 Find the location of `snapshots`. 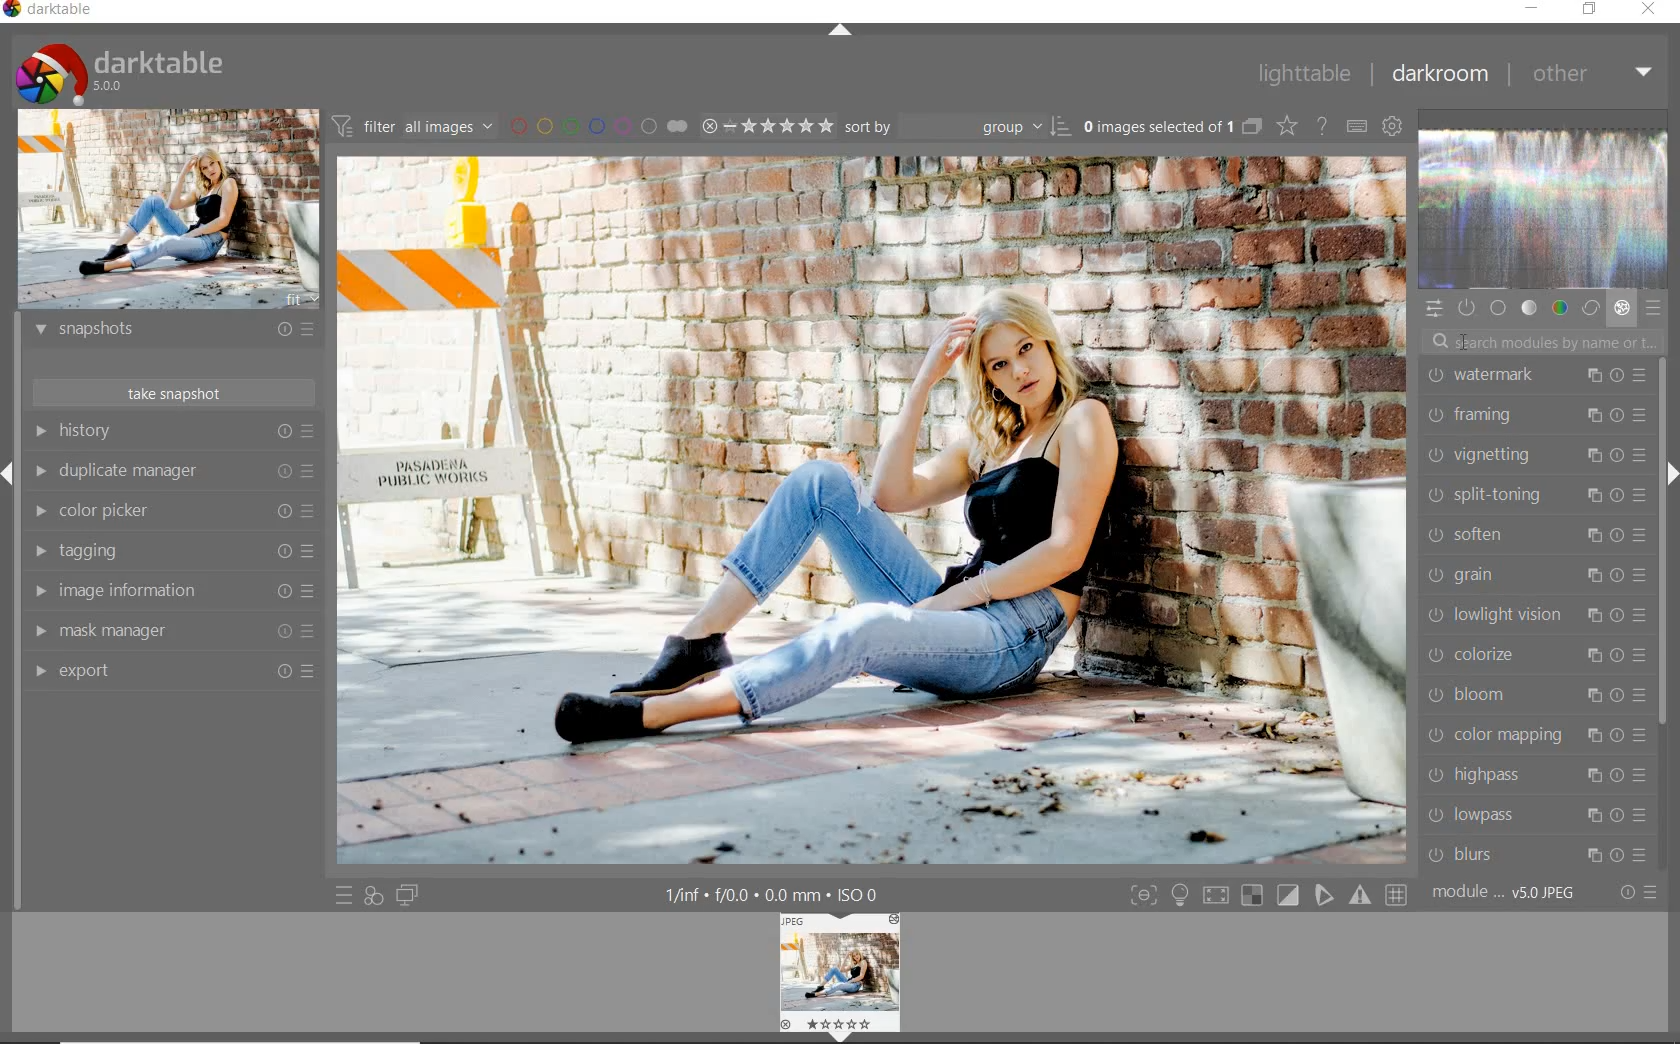

snapshots is located at coordinates (173, 333).